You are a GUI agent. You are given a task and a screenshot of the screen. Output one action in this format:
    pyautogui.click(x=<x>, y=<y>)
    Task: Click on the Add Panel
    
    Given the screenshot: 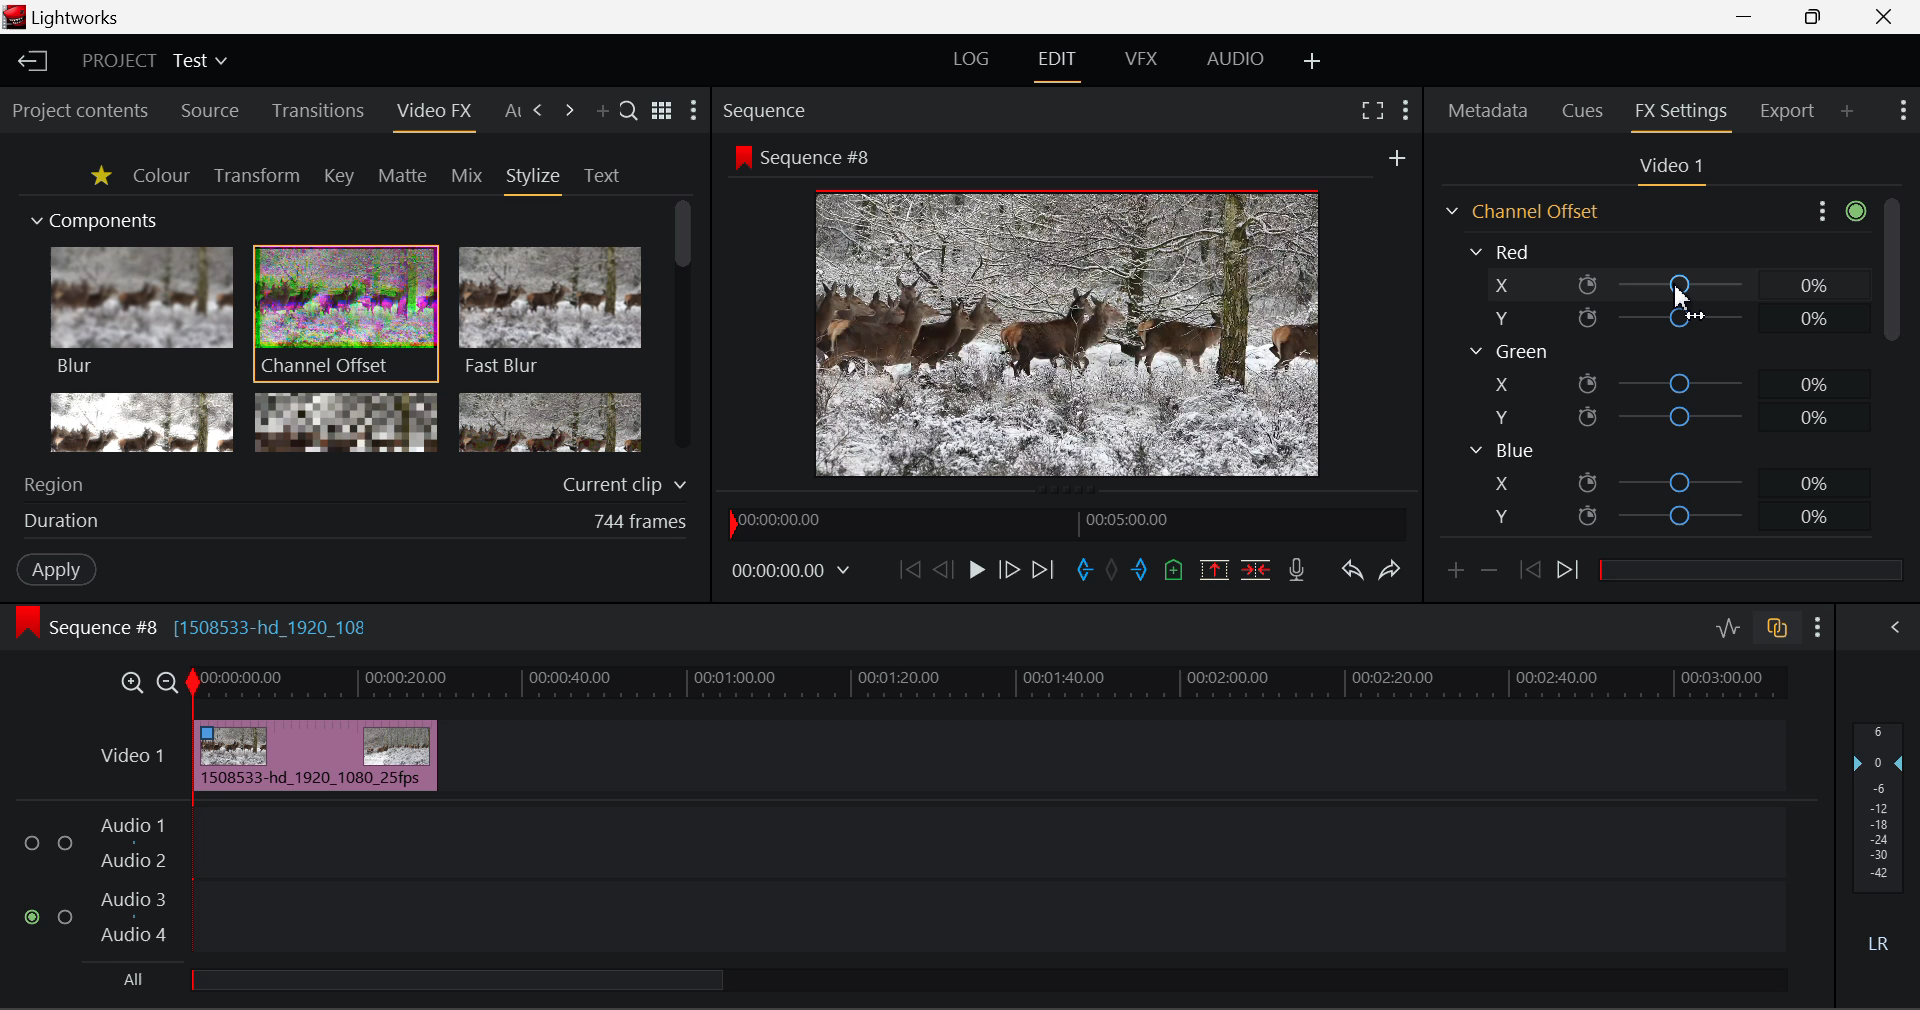 What is the action you would take?
    pyautogui.click(x=1846, y=112)
    